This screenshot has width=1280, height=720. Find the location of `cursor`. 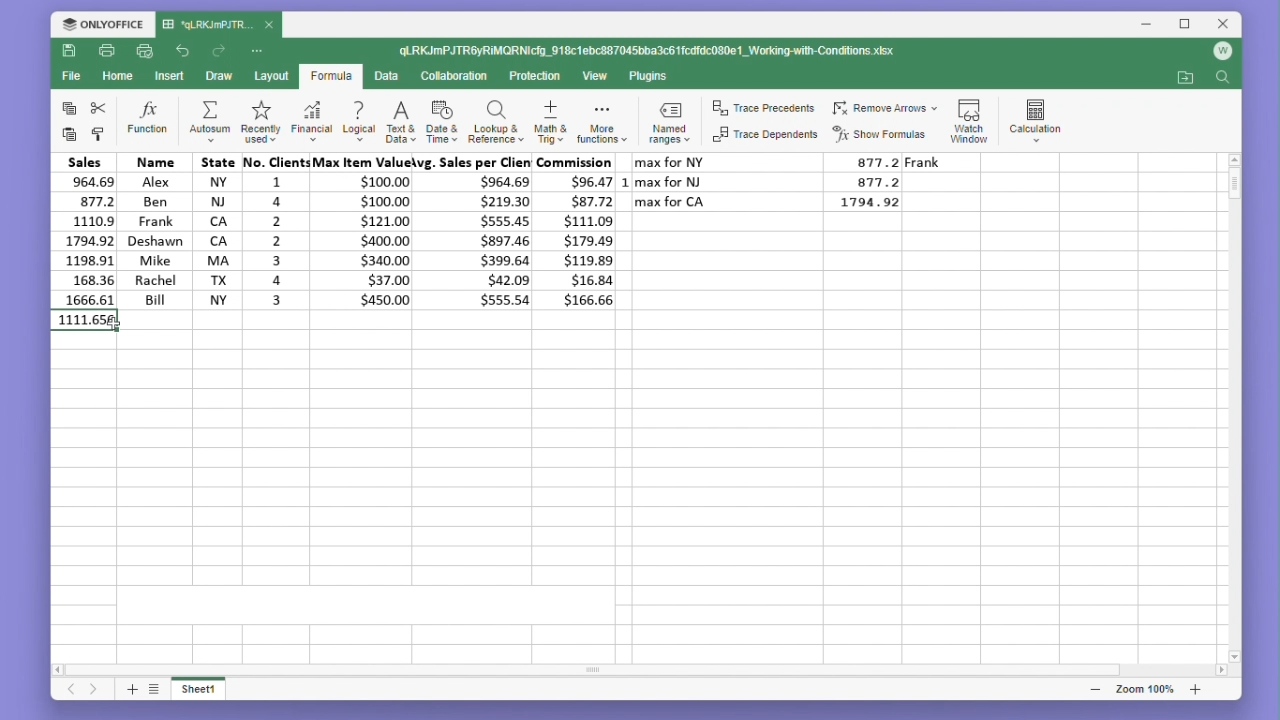

cursor is located at coordinates (117, 324).